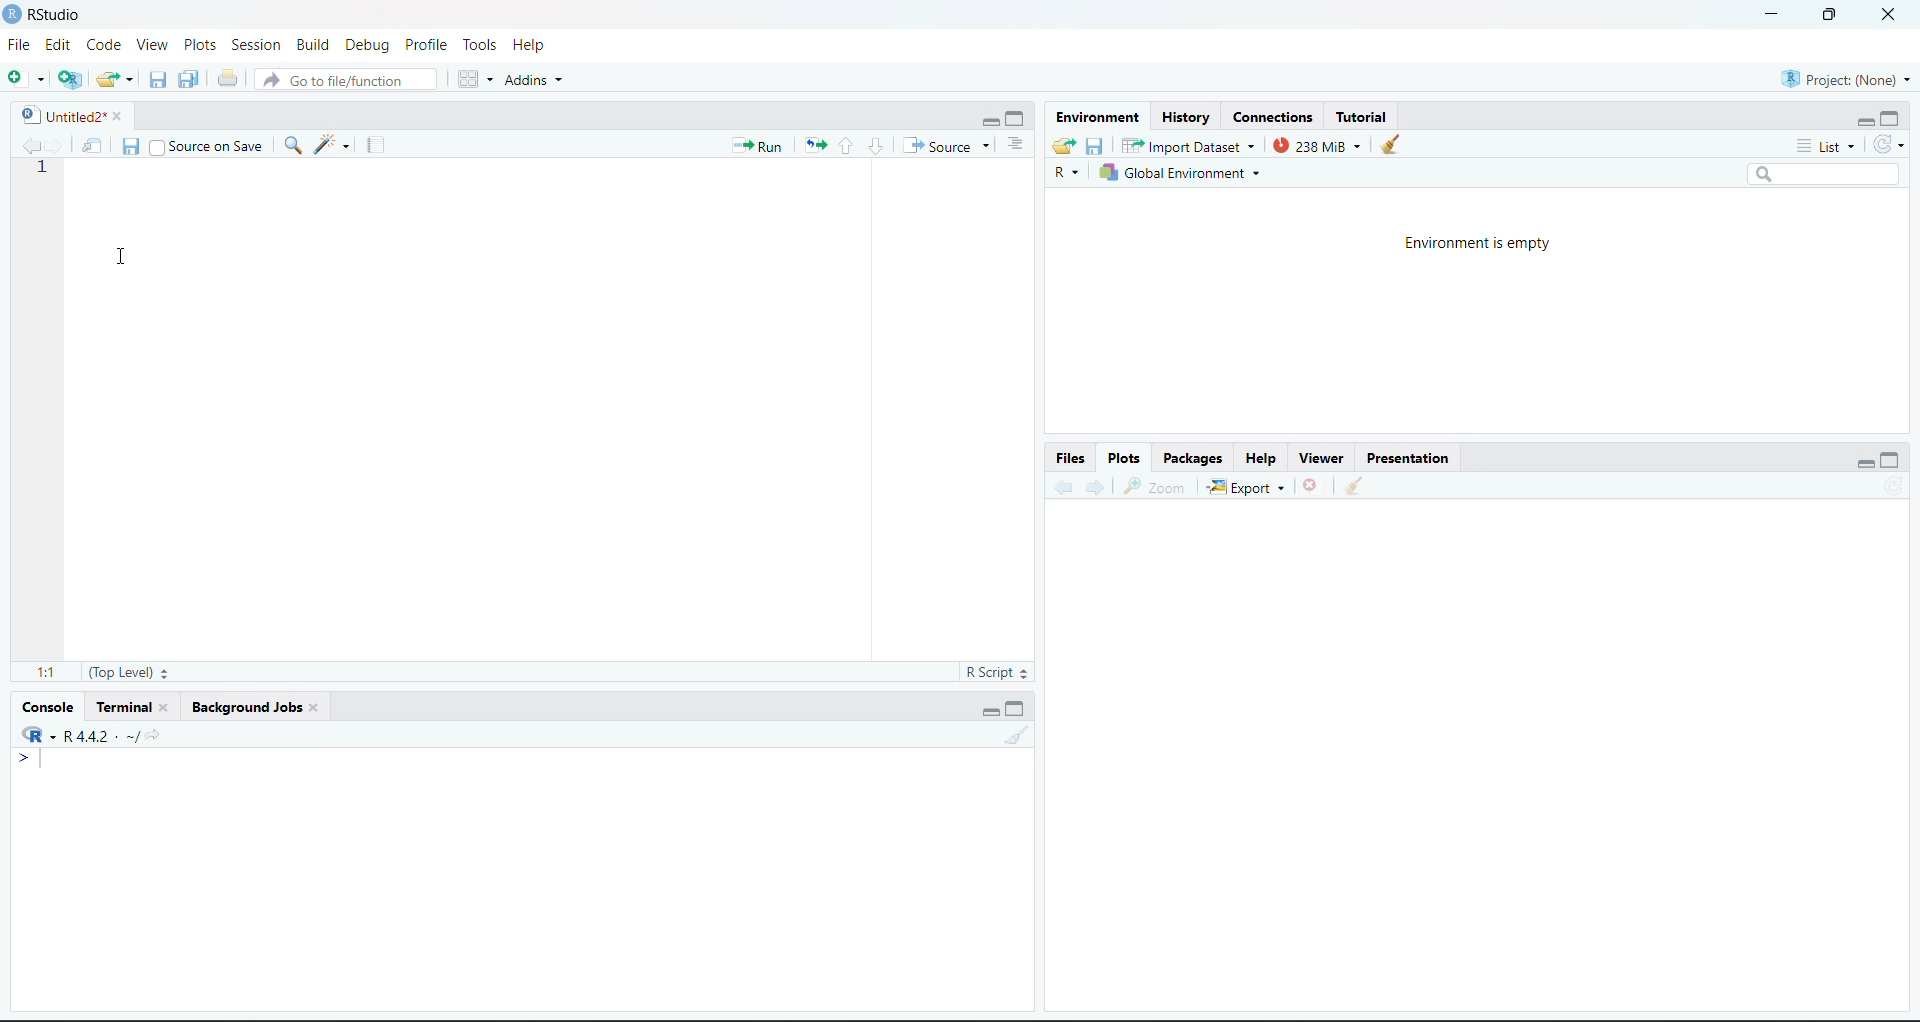  What do you see at coordinates (1062, 487) in the screenshot?
I see `back` at bounding box center [1062, 487].